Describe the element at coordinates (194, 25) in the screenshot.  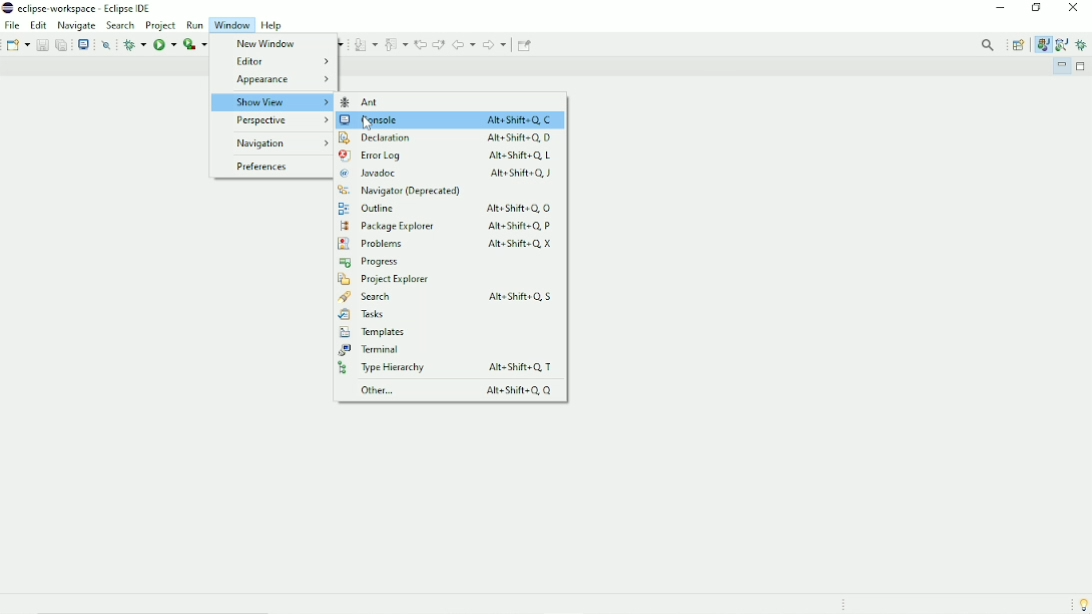
I see `Run` at that location.